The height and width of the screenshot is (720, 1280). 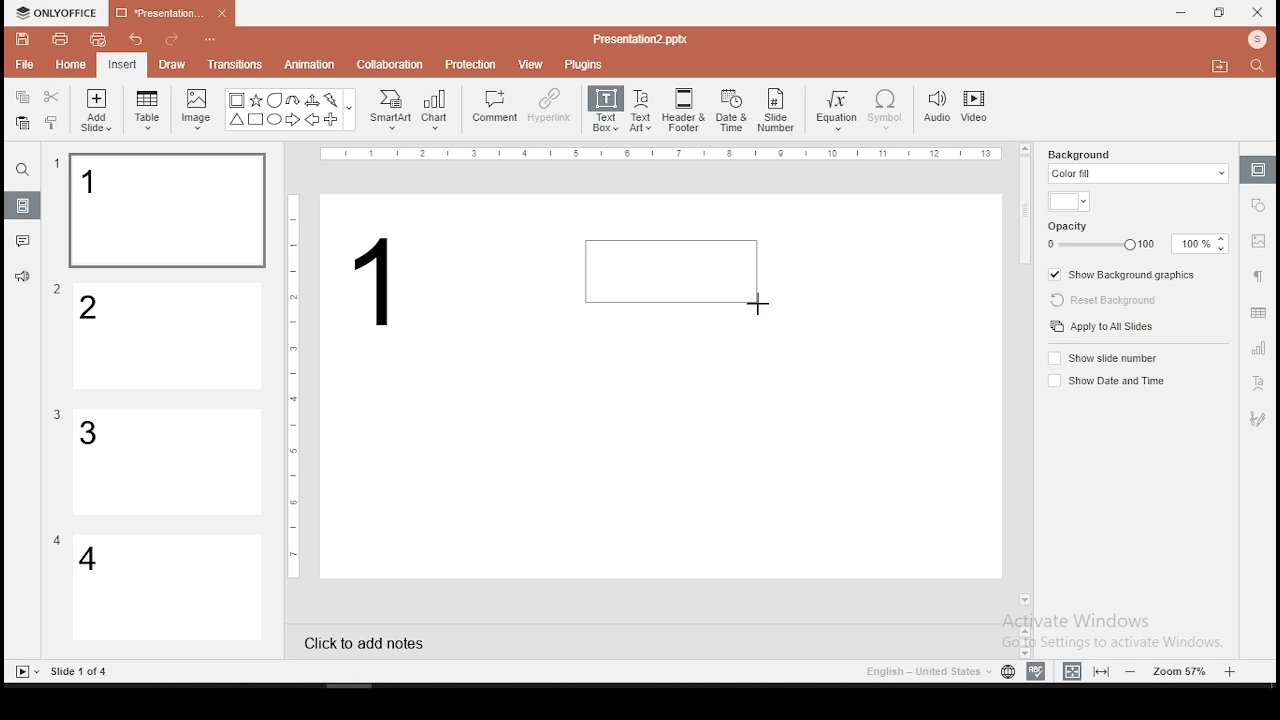 What do you see at coordinates (333, 100) in the screenshot?
I see `Flash` at bounding box center [333, 100].